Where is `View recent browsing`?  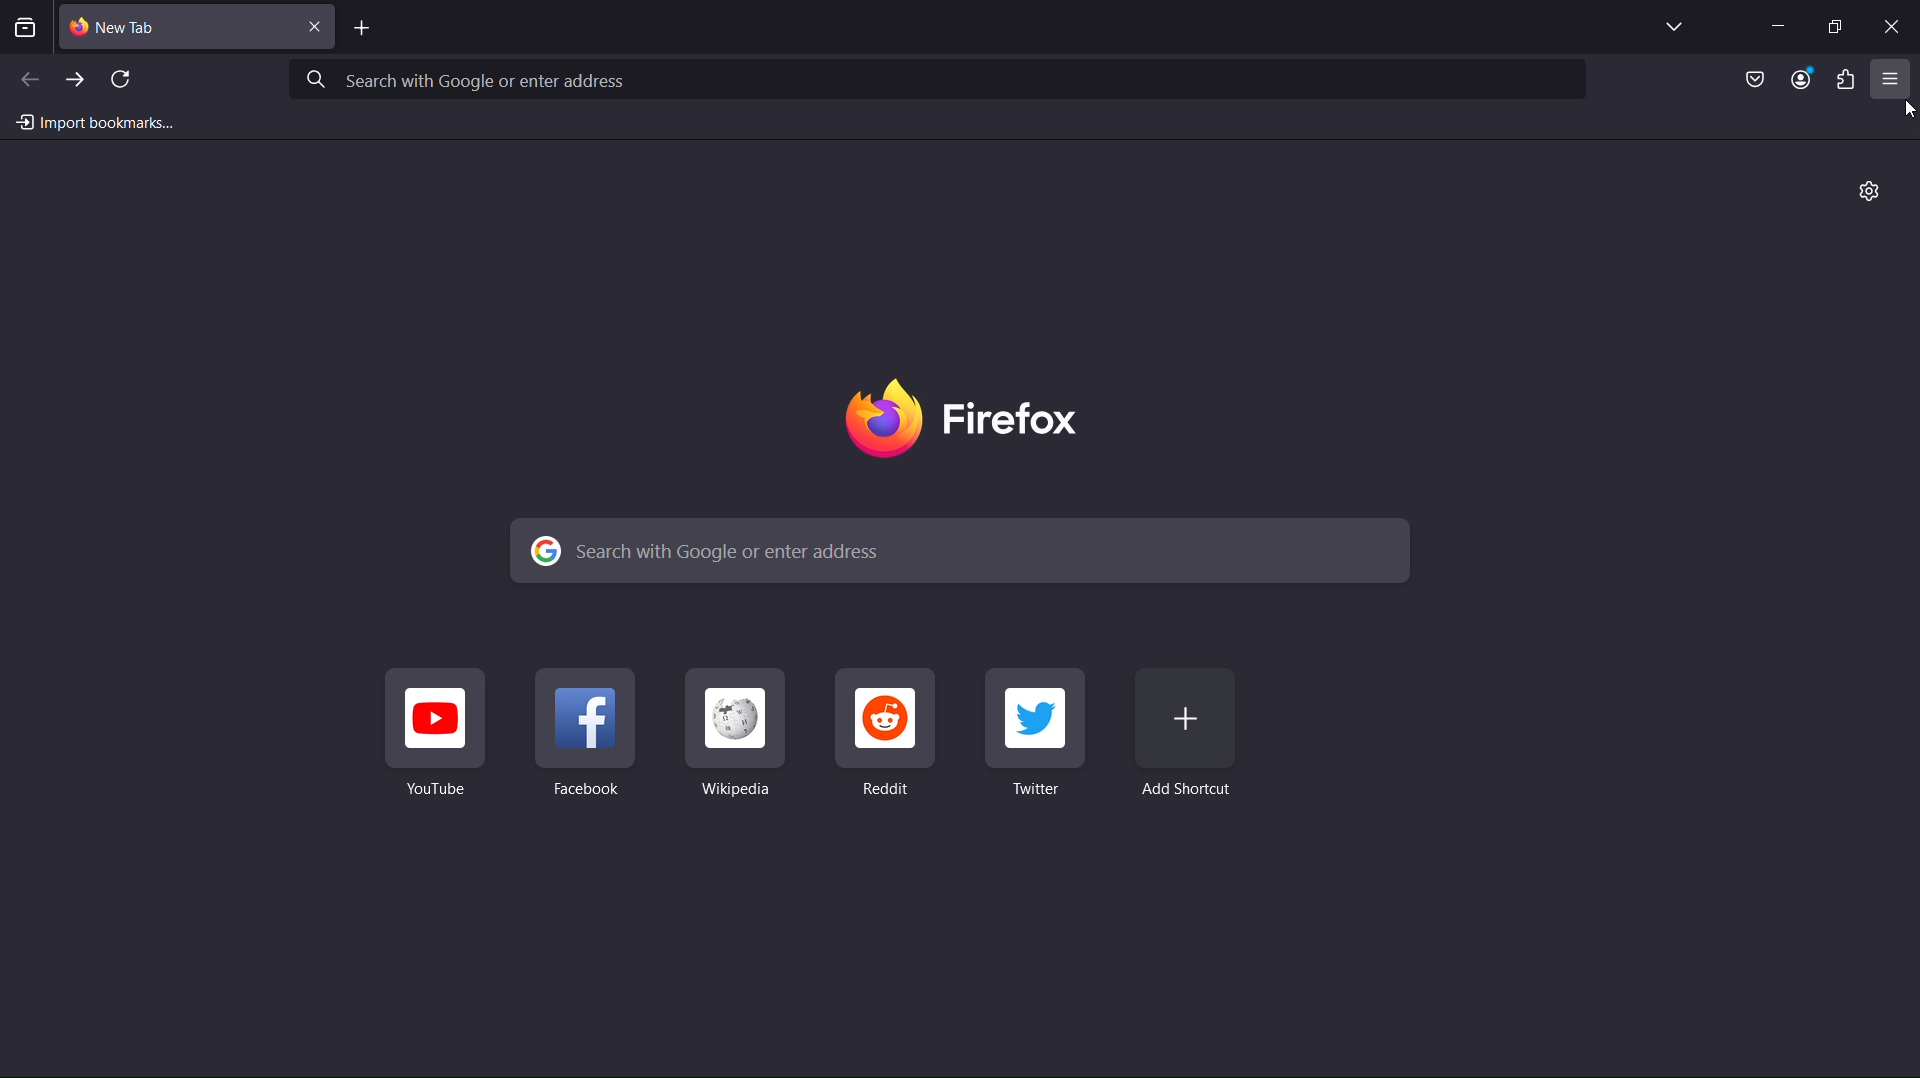
View recent browsing is located at coordinates (29, 28).